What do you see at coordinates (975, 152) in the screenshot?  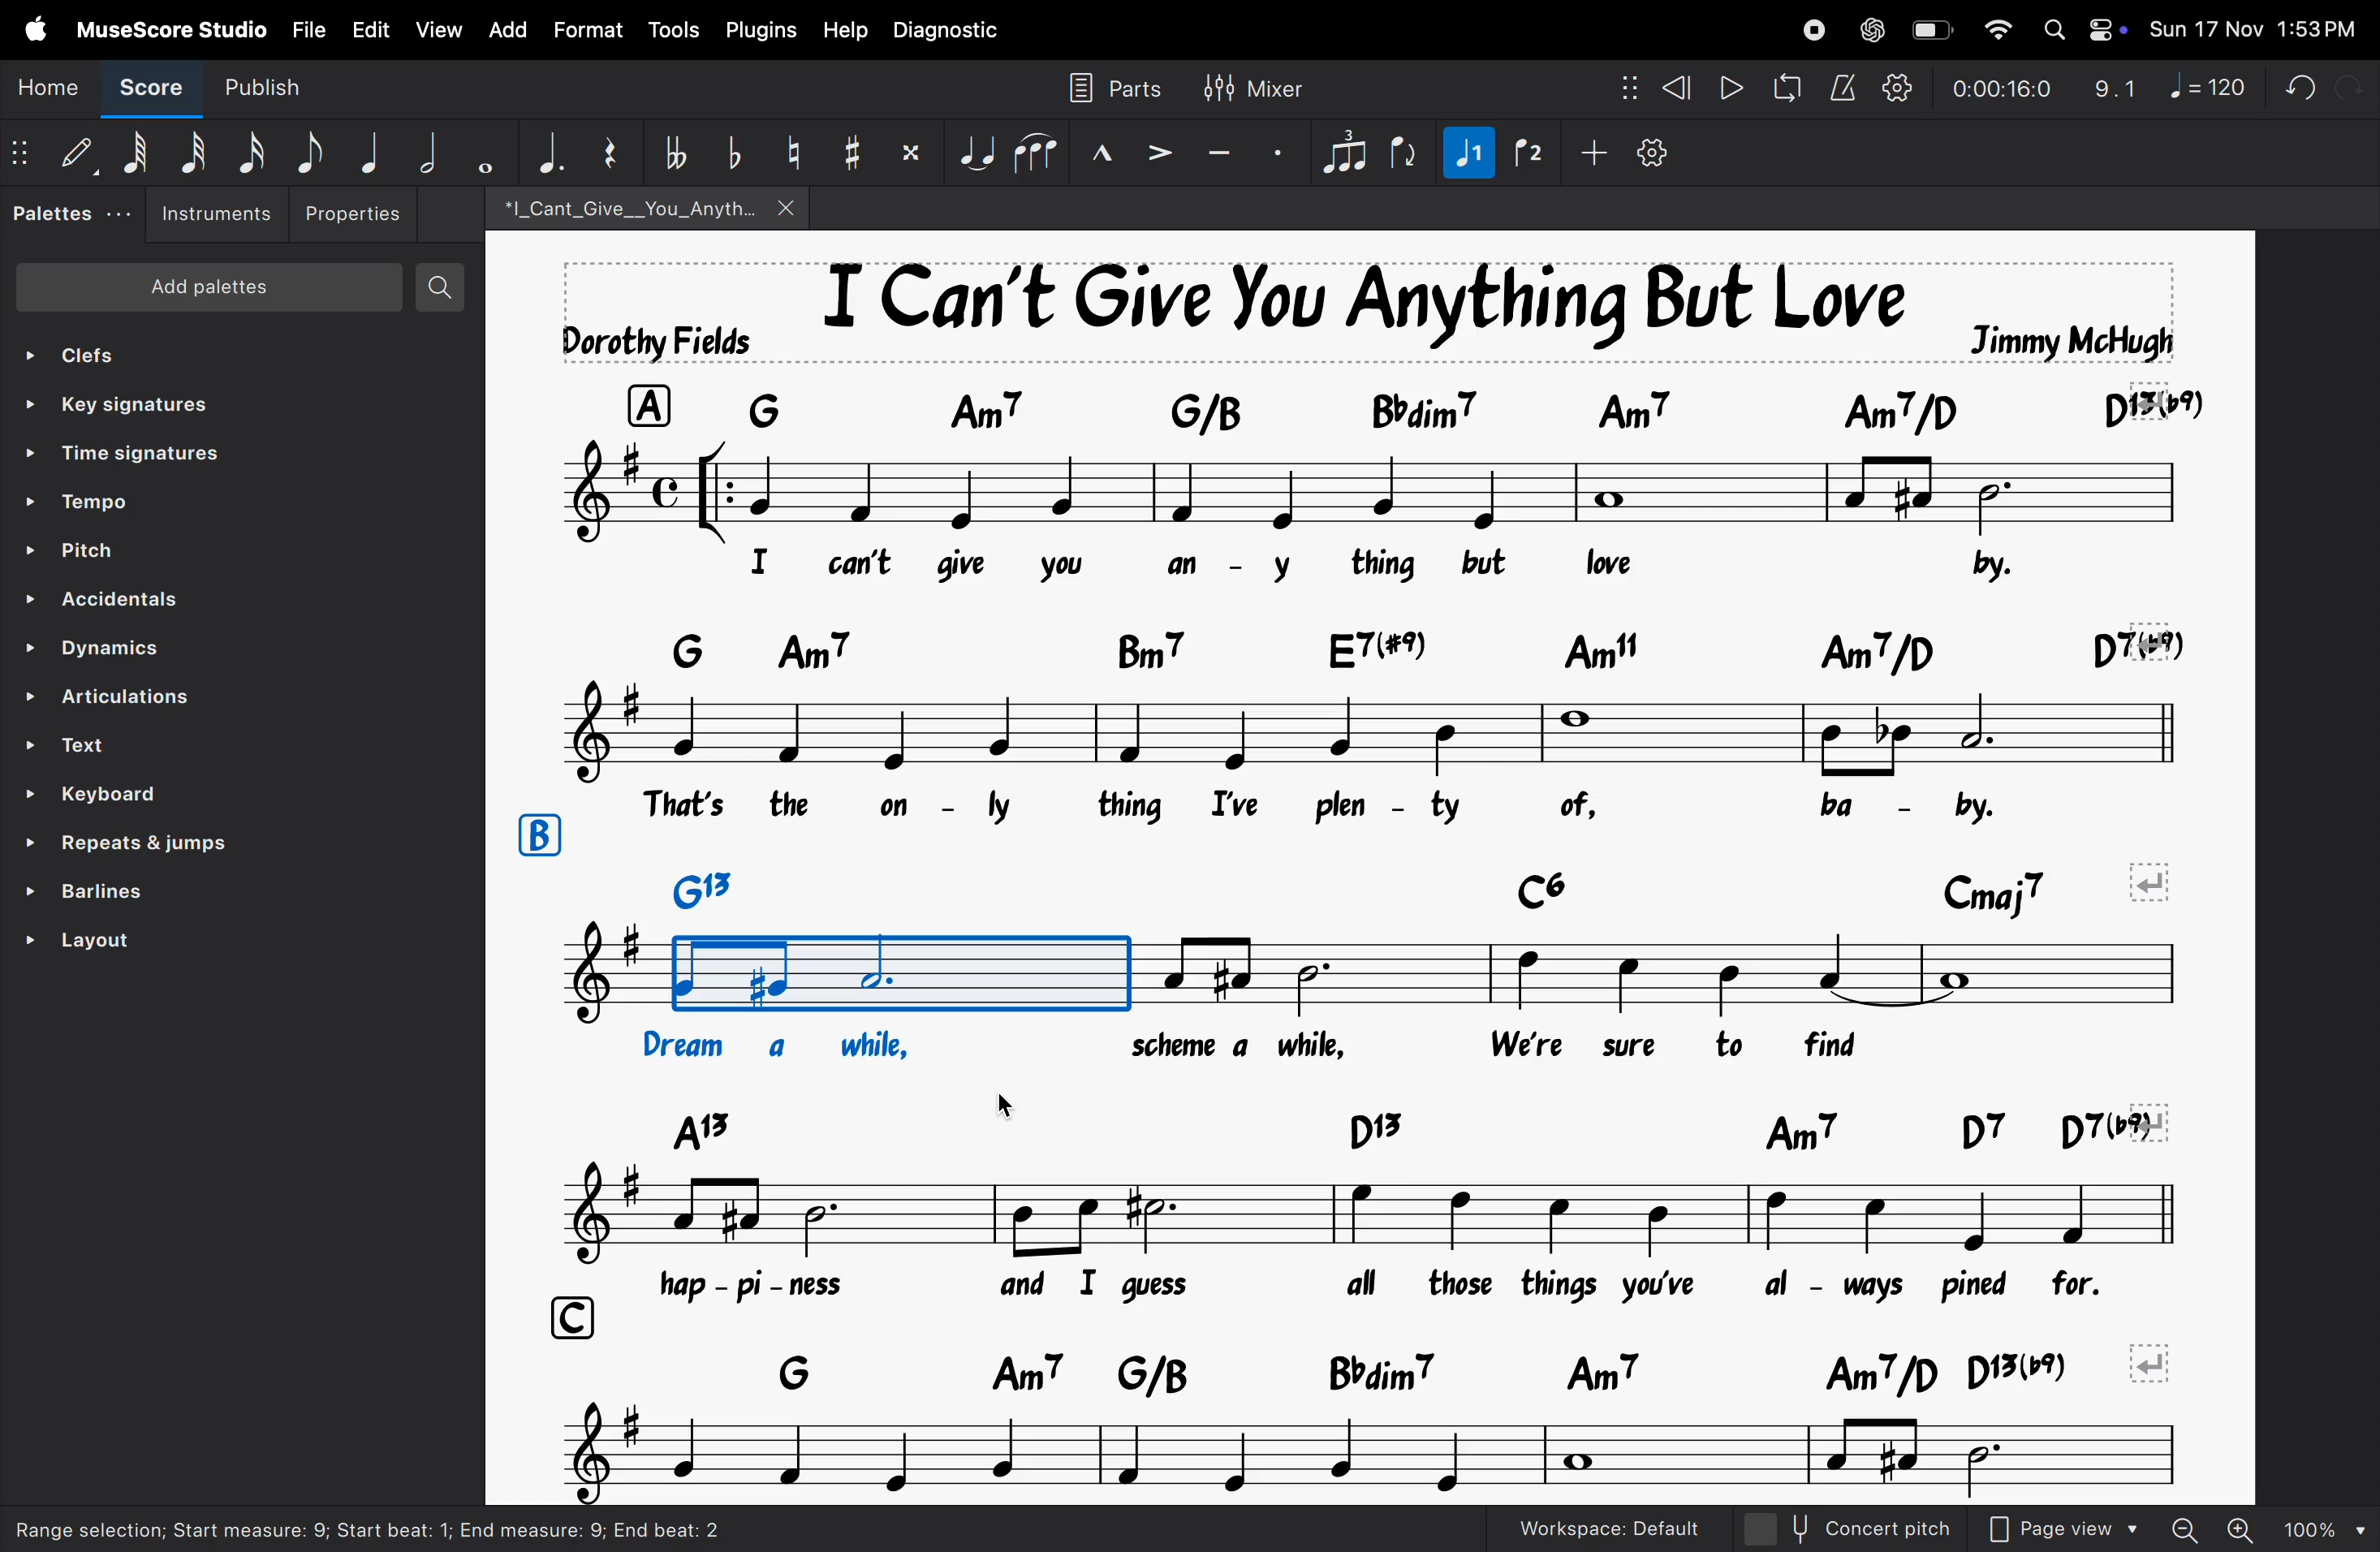 I see `tie` at bounding box center [975, 152].